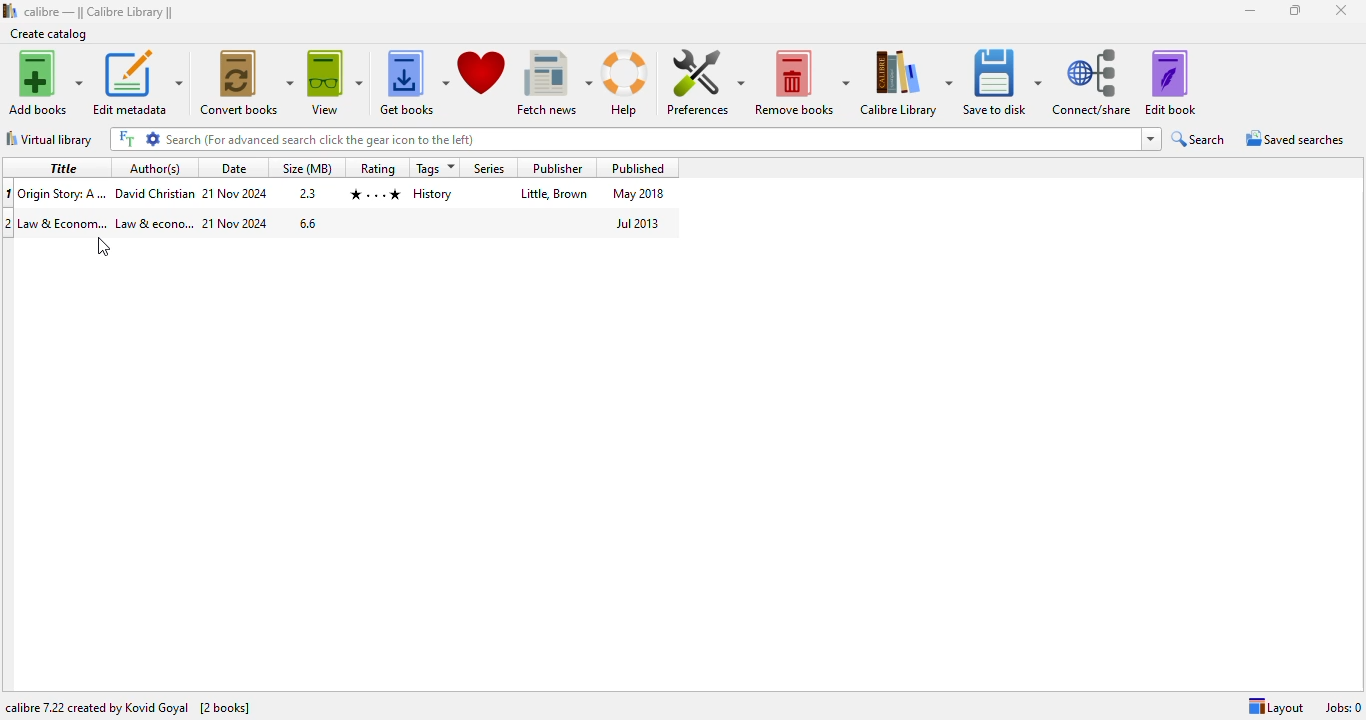  Describe the element at coordinates (434, 193) in the screenshot. I see `tag` at that location.